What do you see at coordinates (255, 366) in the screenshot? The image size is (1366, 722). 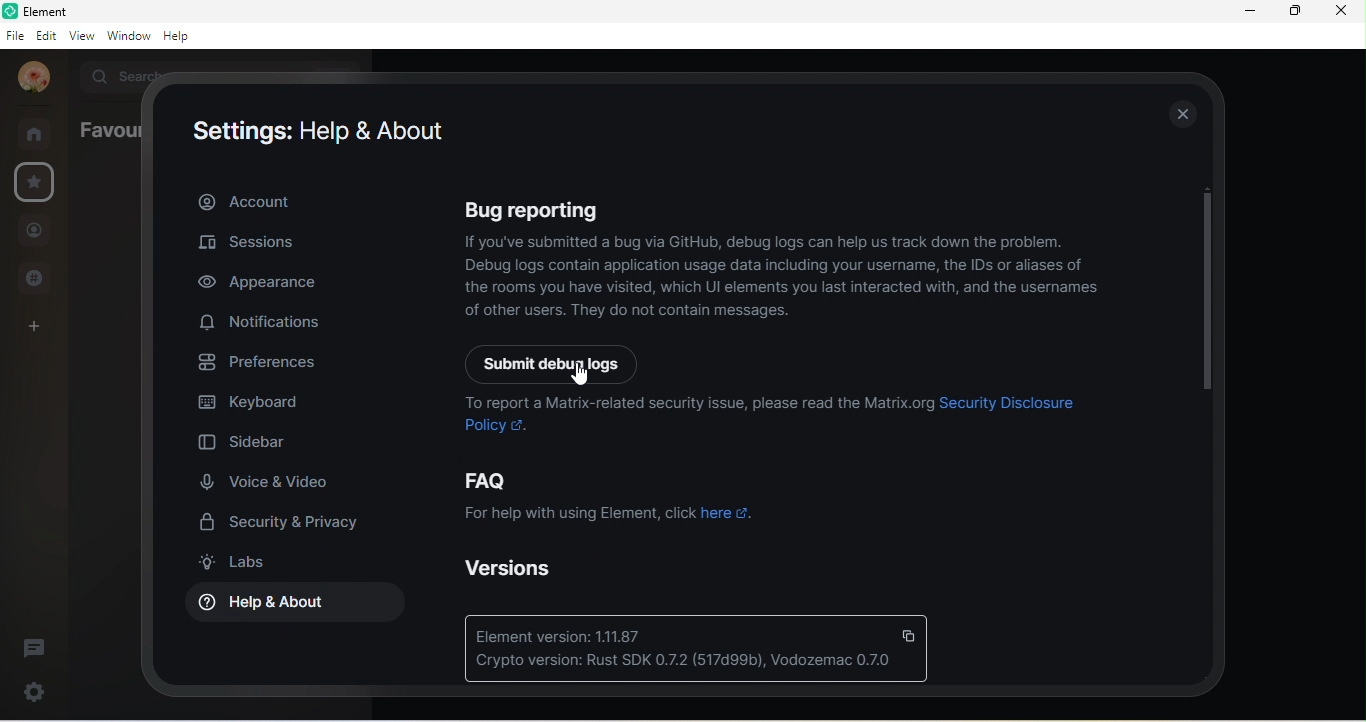 I see `preferences` at bounding box center [255, 366].